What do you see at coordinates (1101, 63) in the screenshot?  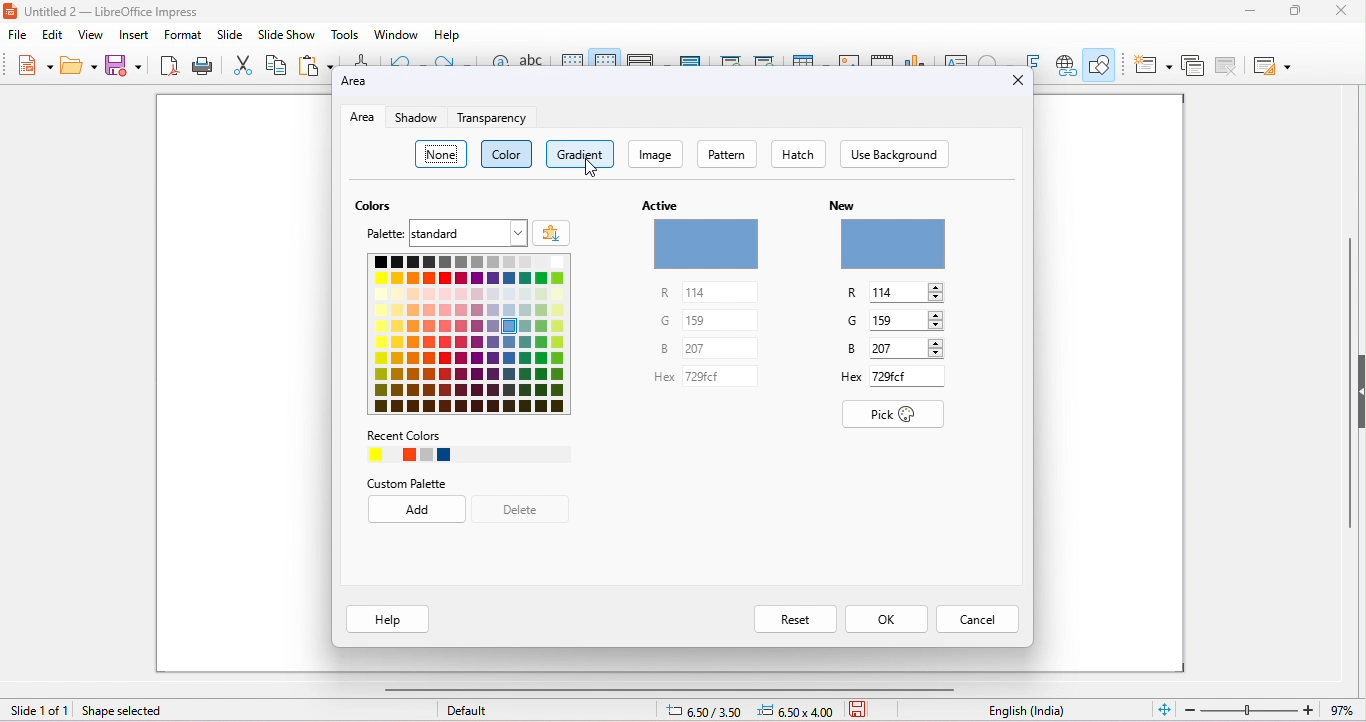 I see `show draw functions` at bounding box center [1101, 63].